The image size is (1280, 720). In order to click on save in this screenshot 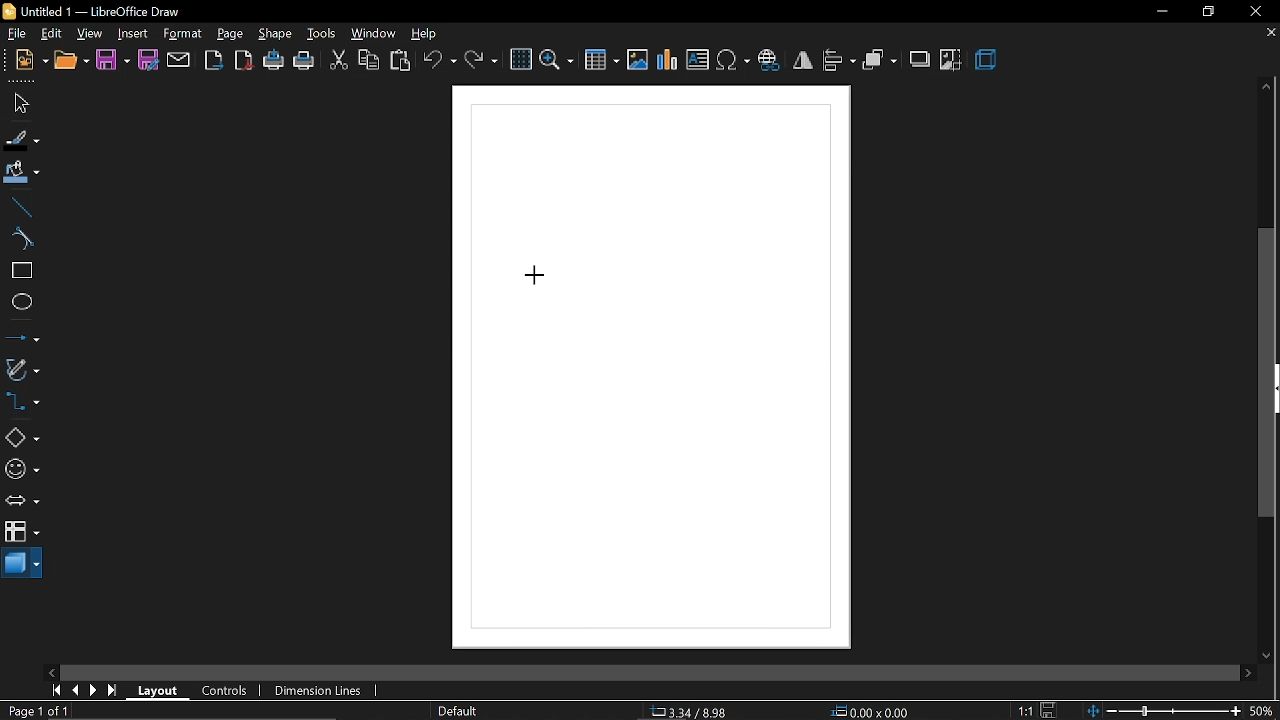, I will do `click(114, 61)`.